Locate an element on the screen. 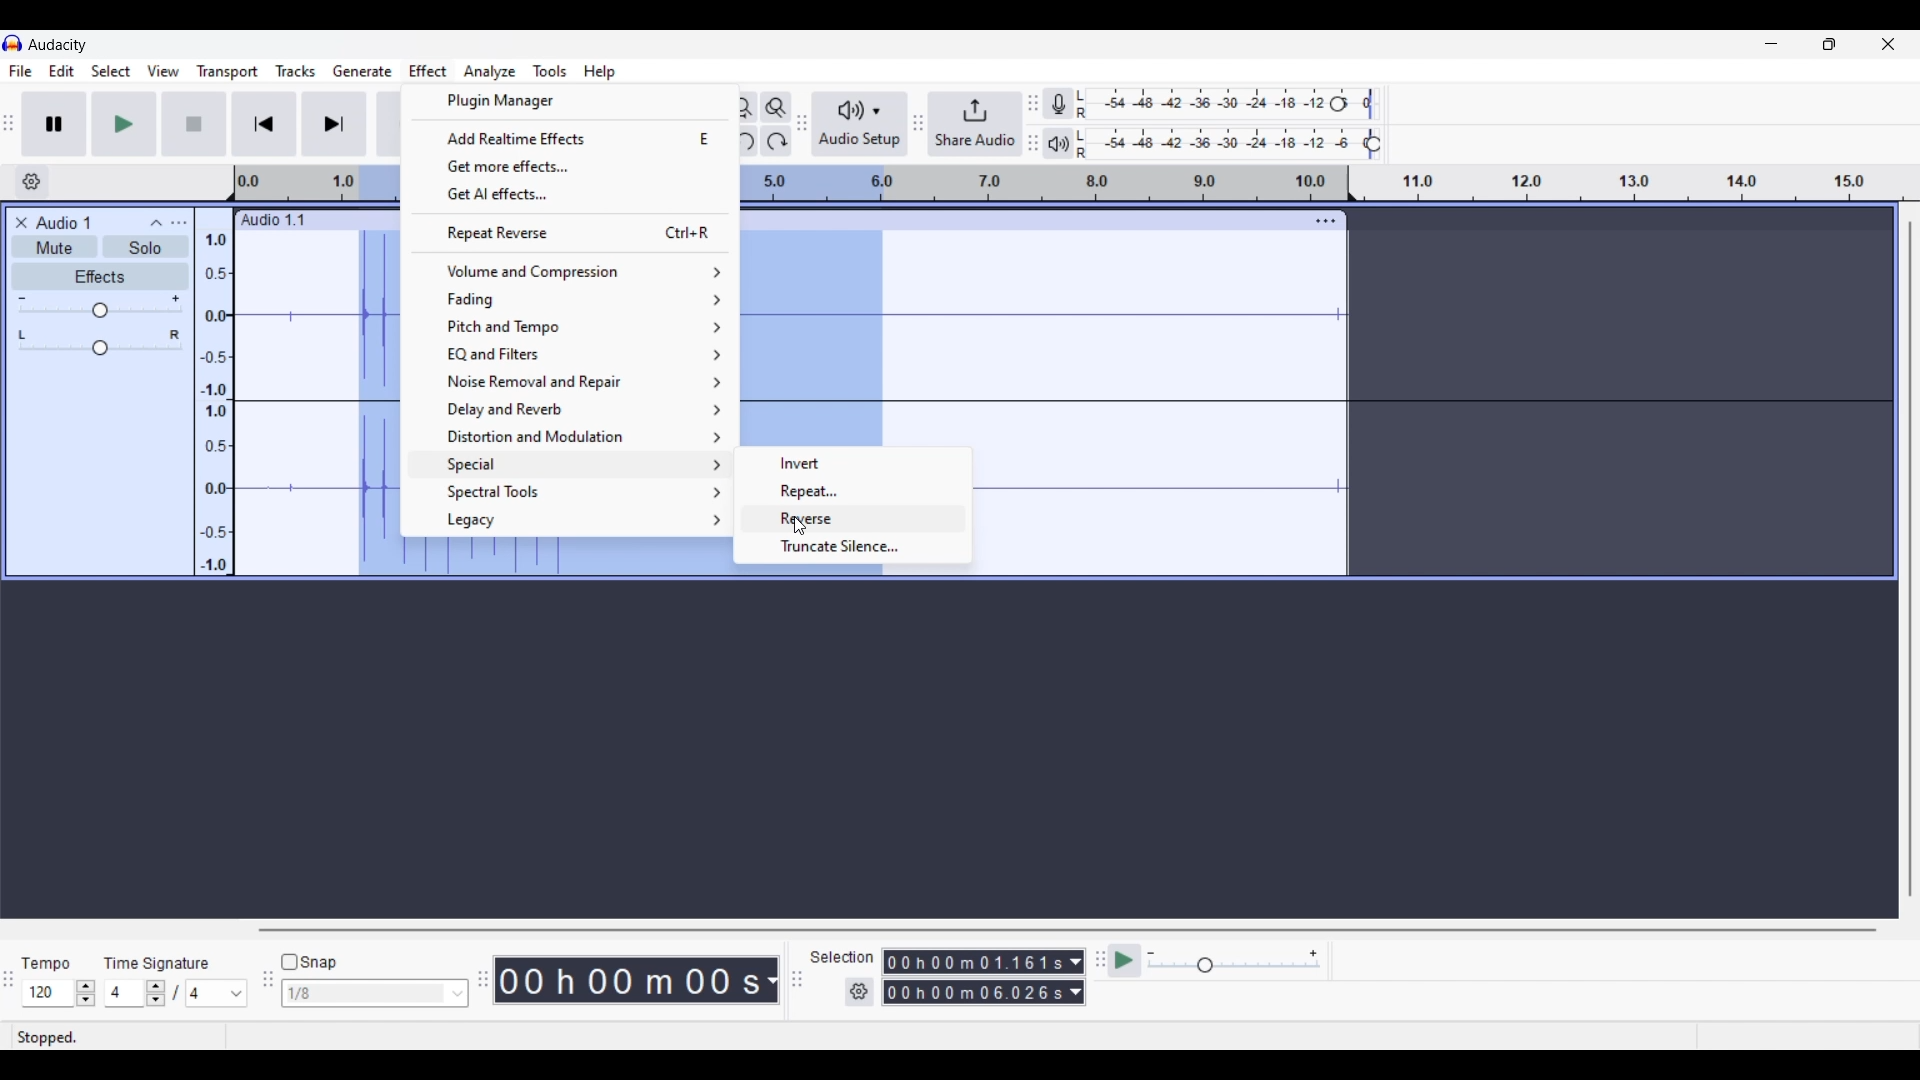 The width and height of the screenshot is (1920, 1080). Scale to measure duration of recording is located at coordinates (1643, 183).